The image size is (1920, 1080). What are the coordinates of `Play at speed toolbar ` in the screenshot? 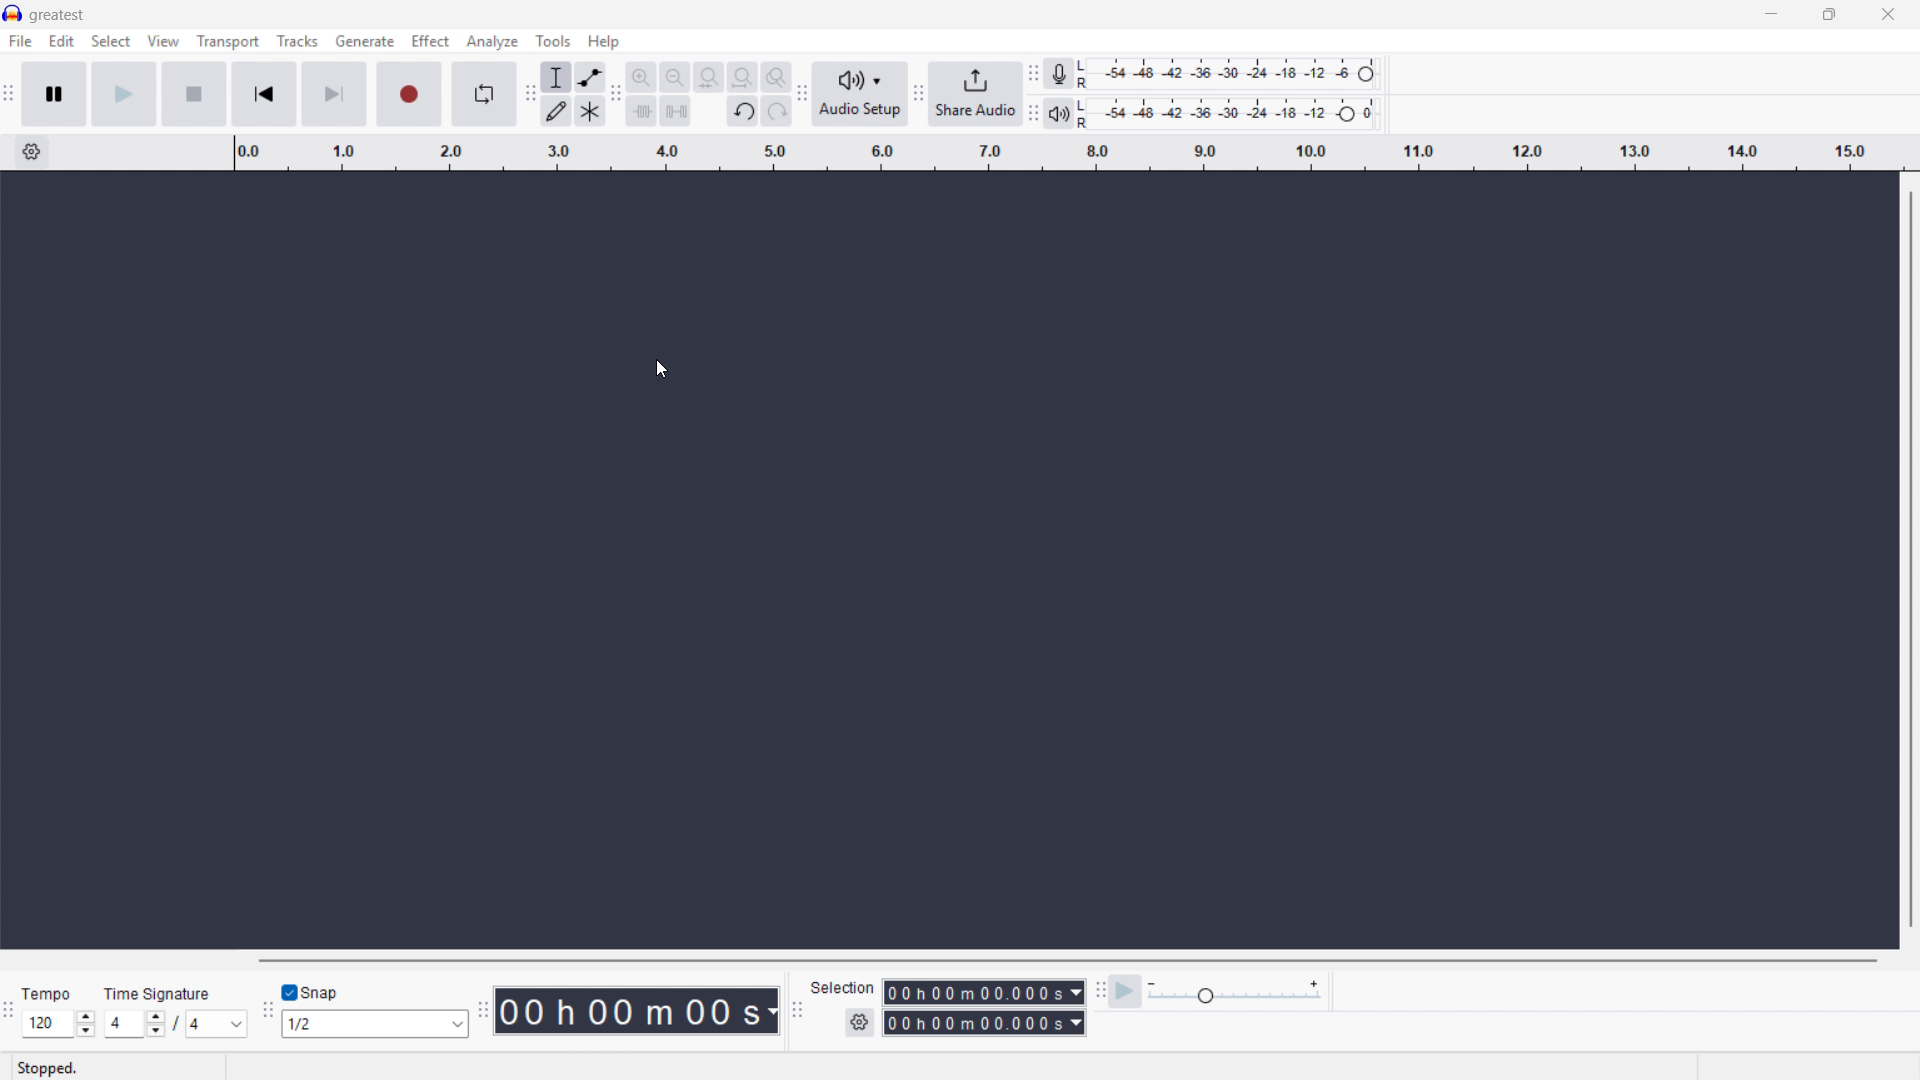 It's located at (1100, 994).